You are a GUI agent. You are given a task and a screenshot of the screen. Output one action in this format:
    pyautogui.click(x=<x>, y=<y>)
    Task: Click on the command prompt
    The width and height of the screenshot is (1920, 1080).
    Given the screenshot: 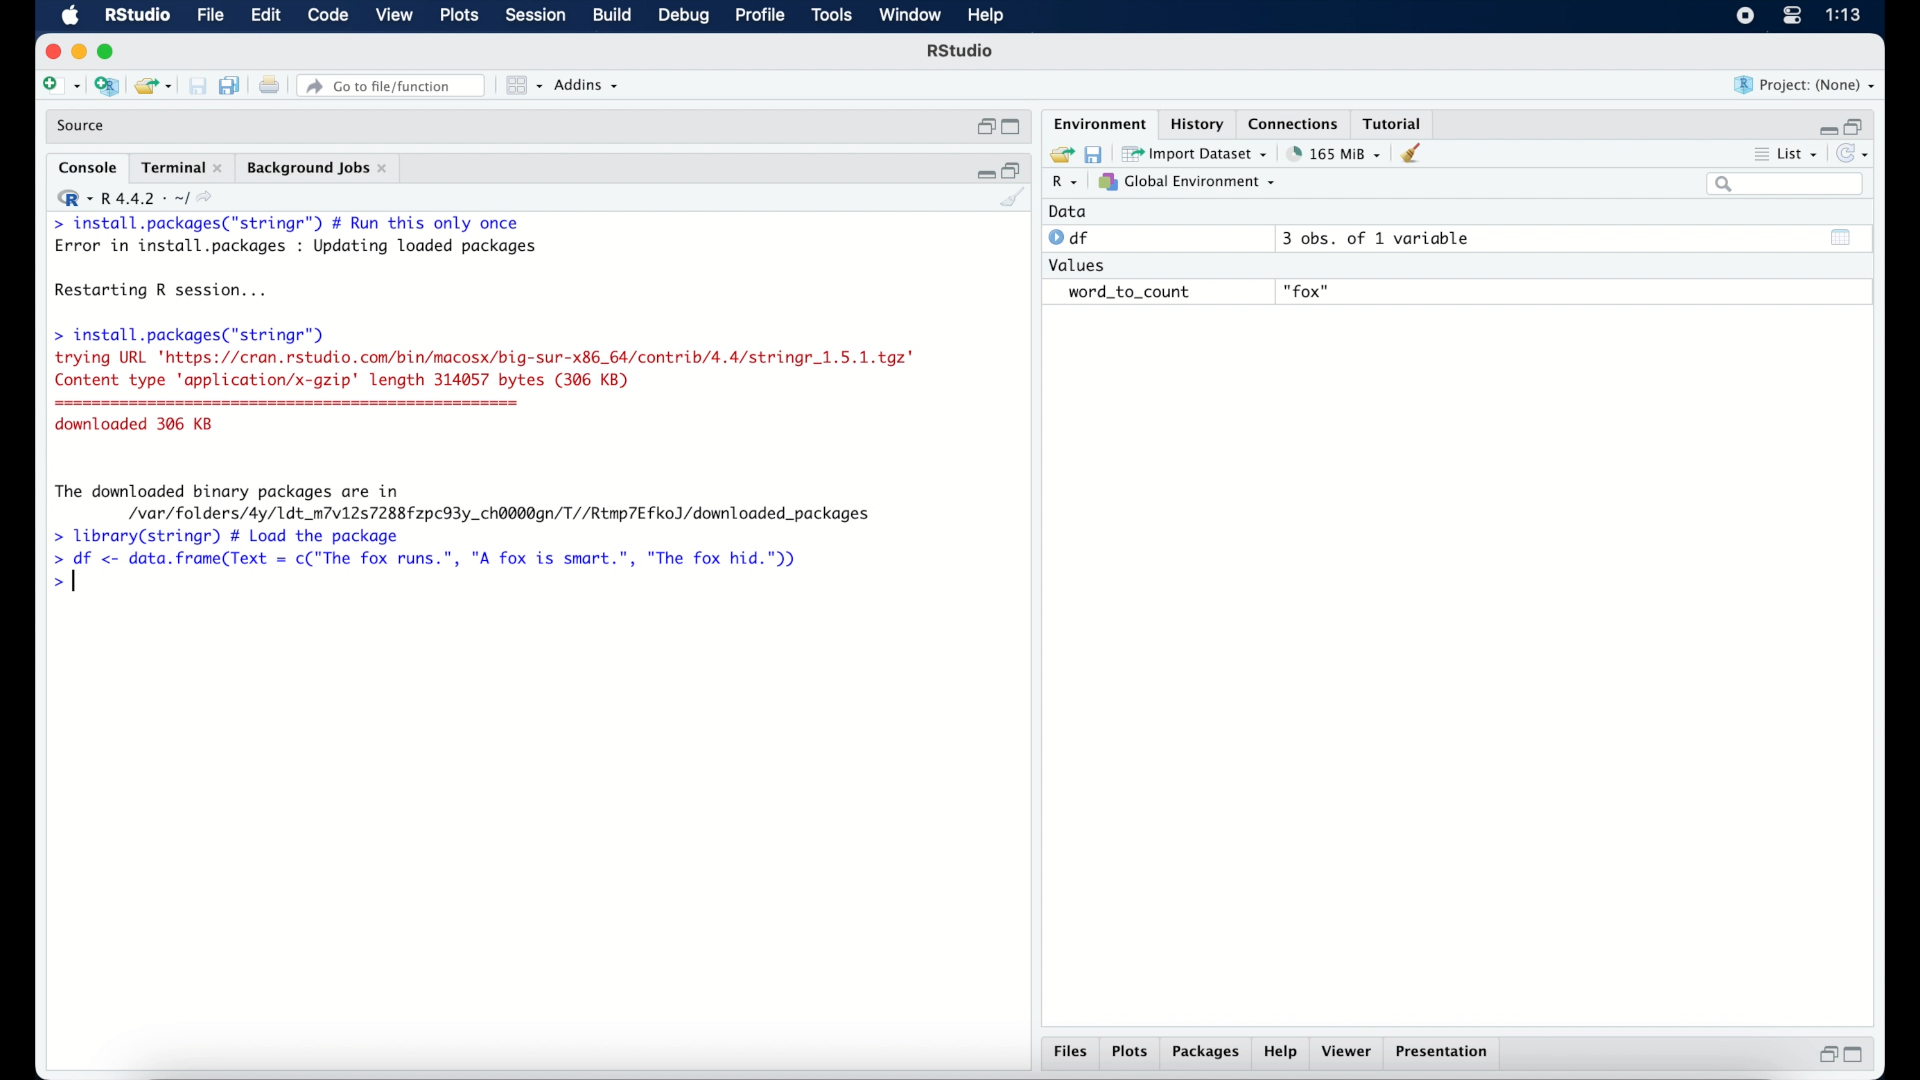 What is the action you would take?
    pyautogui.click(x=61, y=583)
    